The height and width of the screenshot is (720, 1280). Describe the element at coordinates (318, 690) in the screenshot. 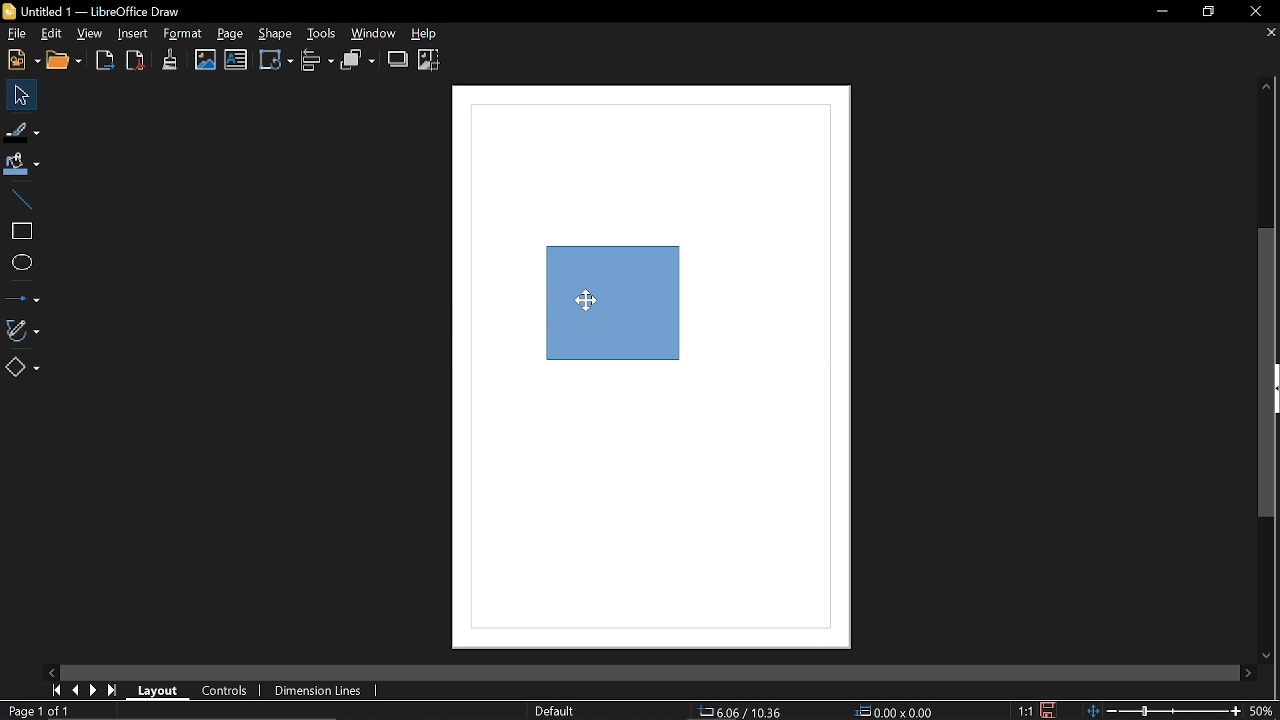

I see `dimension lines` at that location.